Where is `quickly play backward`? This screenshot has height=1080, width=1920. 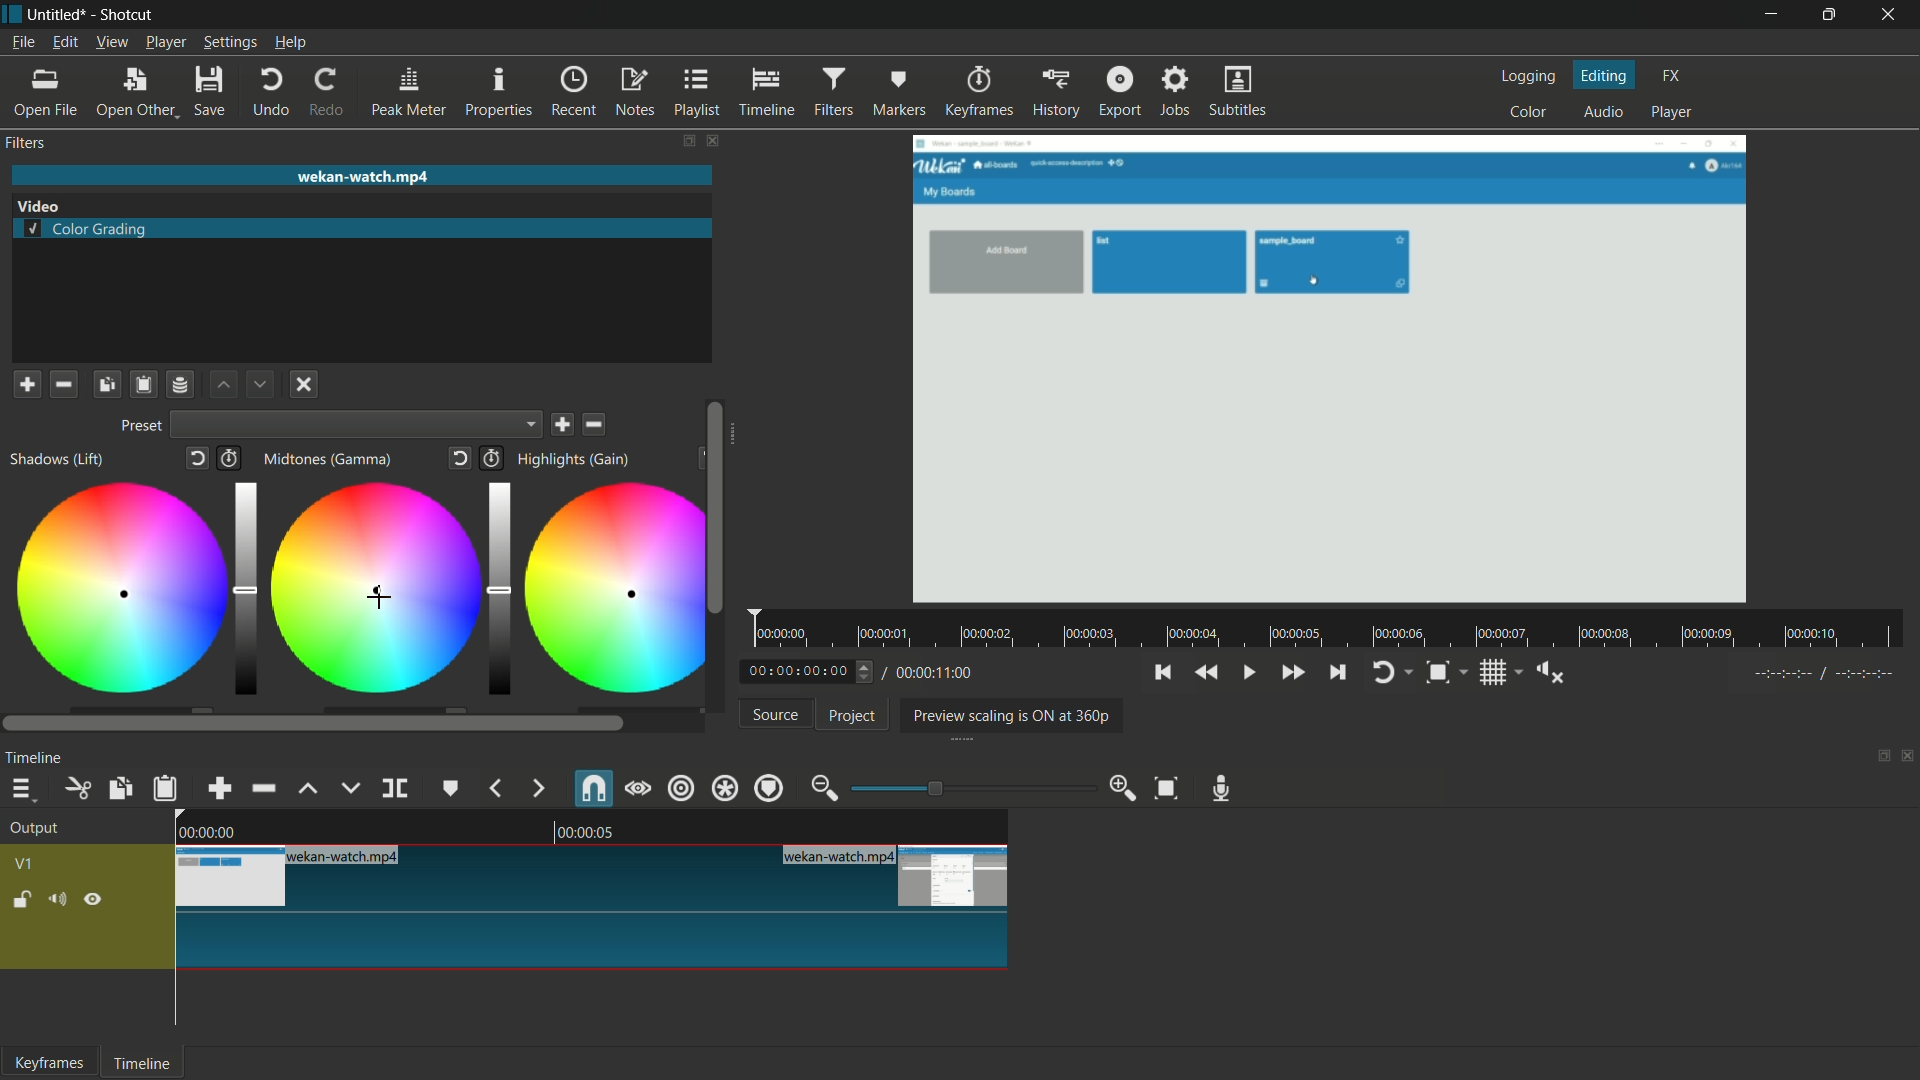
quickly play backward is located at coordinates (1205, 673).